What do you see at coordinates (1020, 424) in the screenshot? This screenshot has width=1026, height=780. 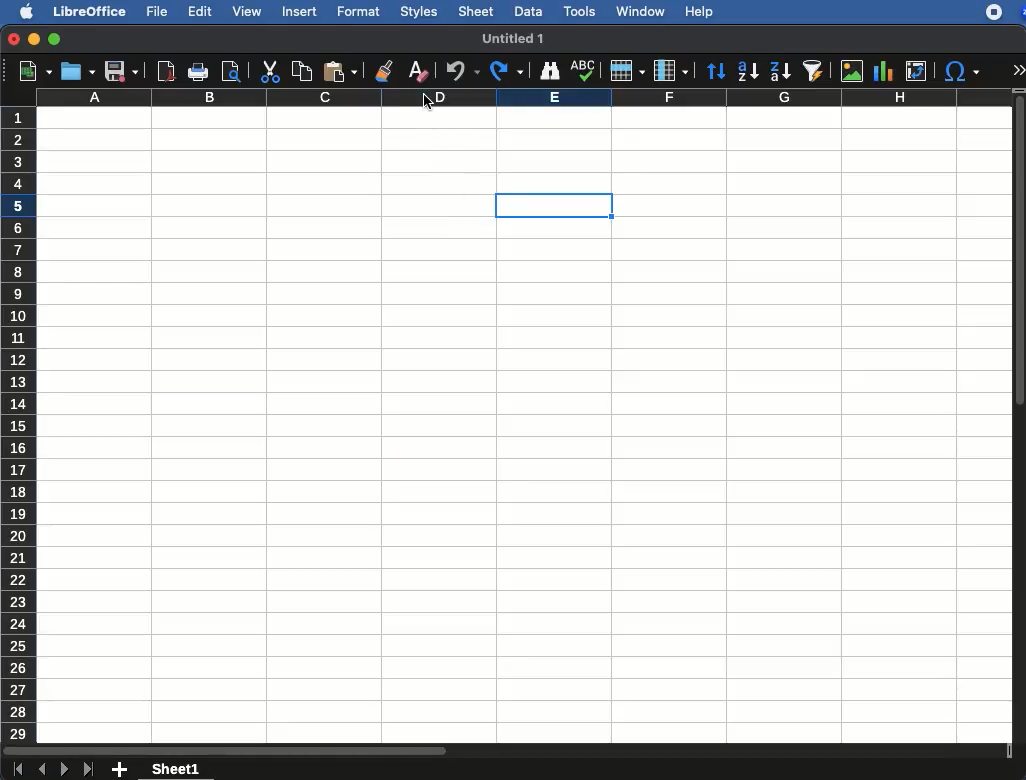 I see `scroll` at bounding box center [1020, 424].